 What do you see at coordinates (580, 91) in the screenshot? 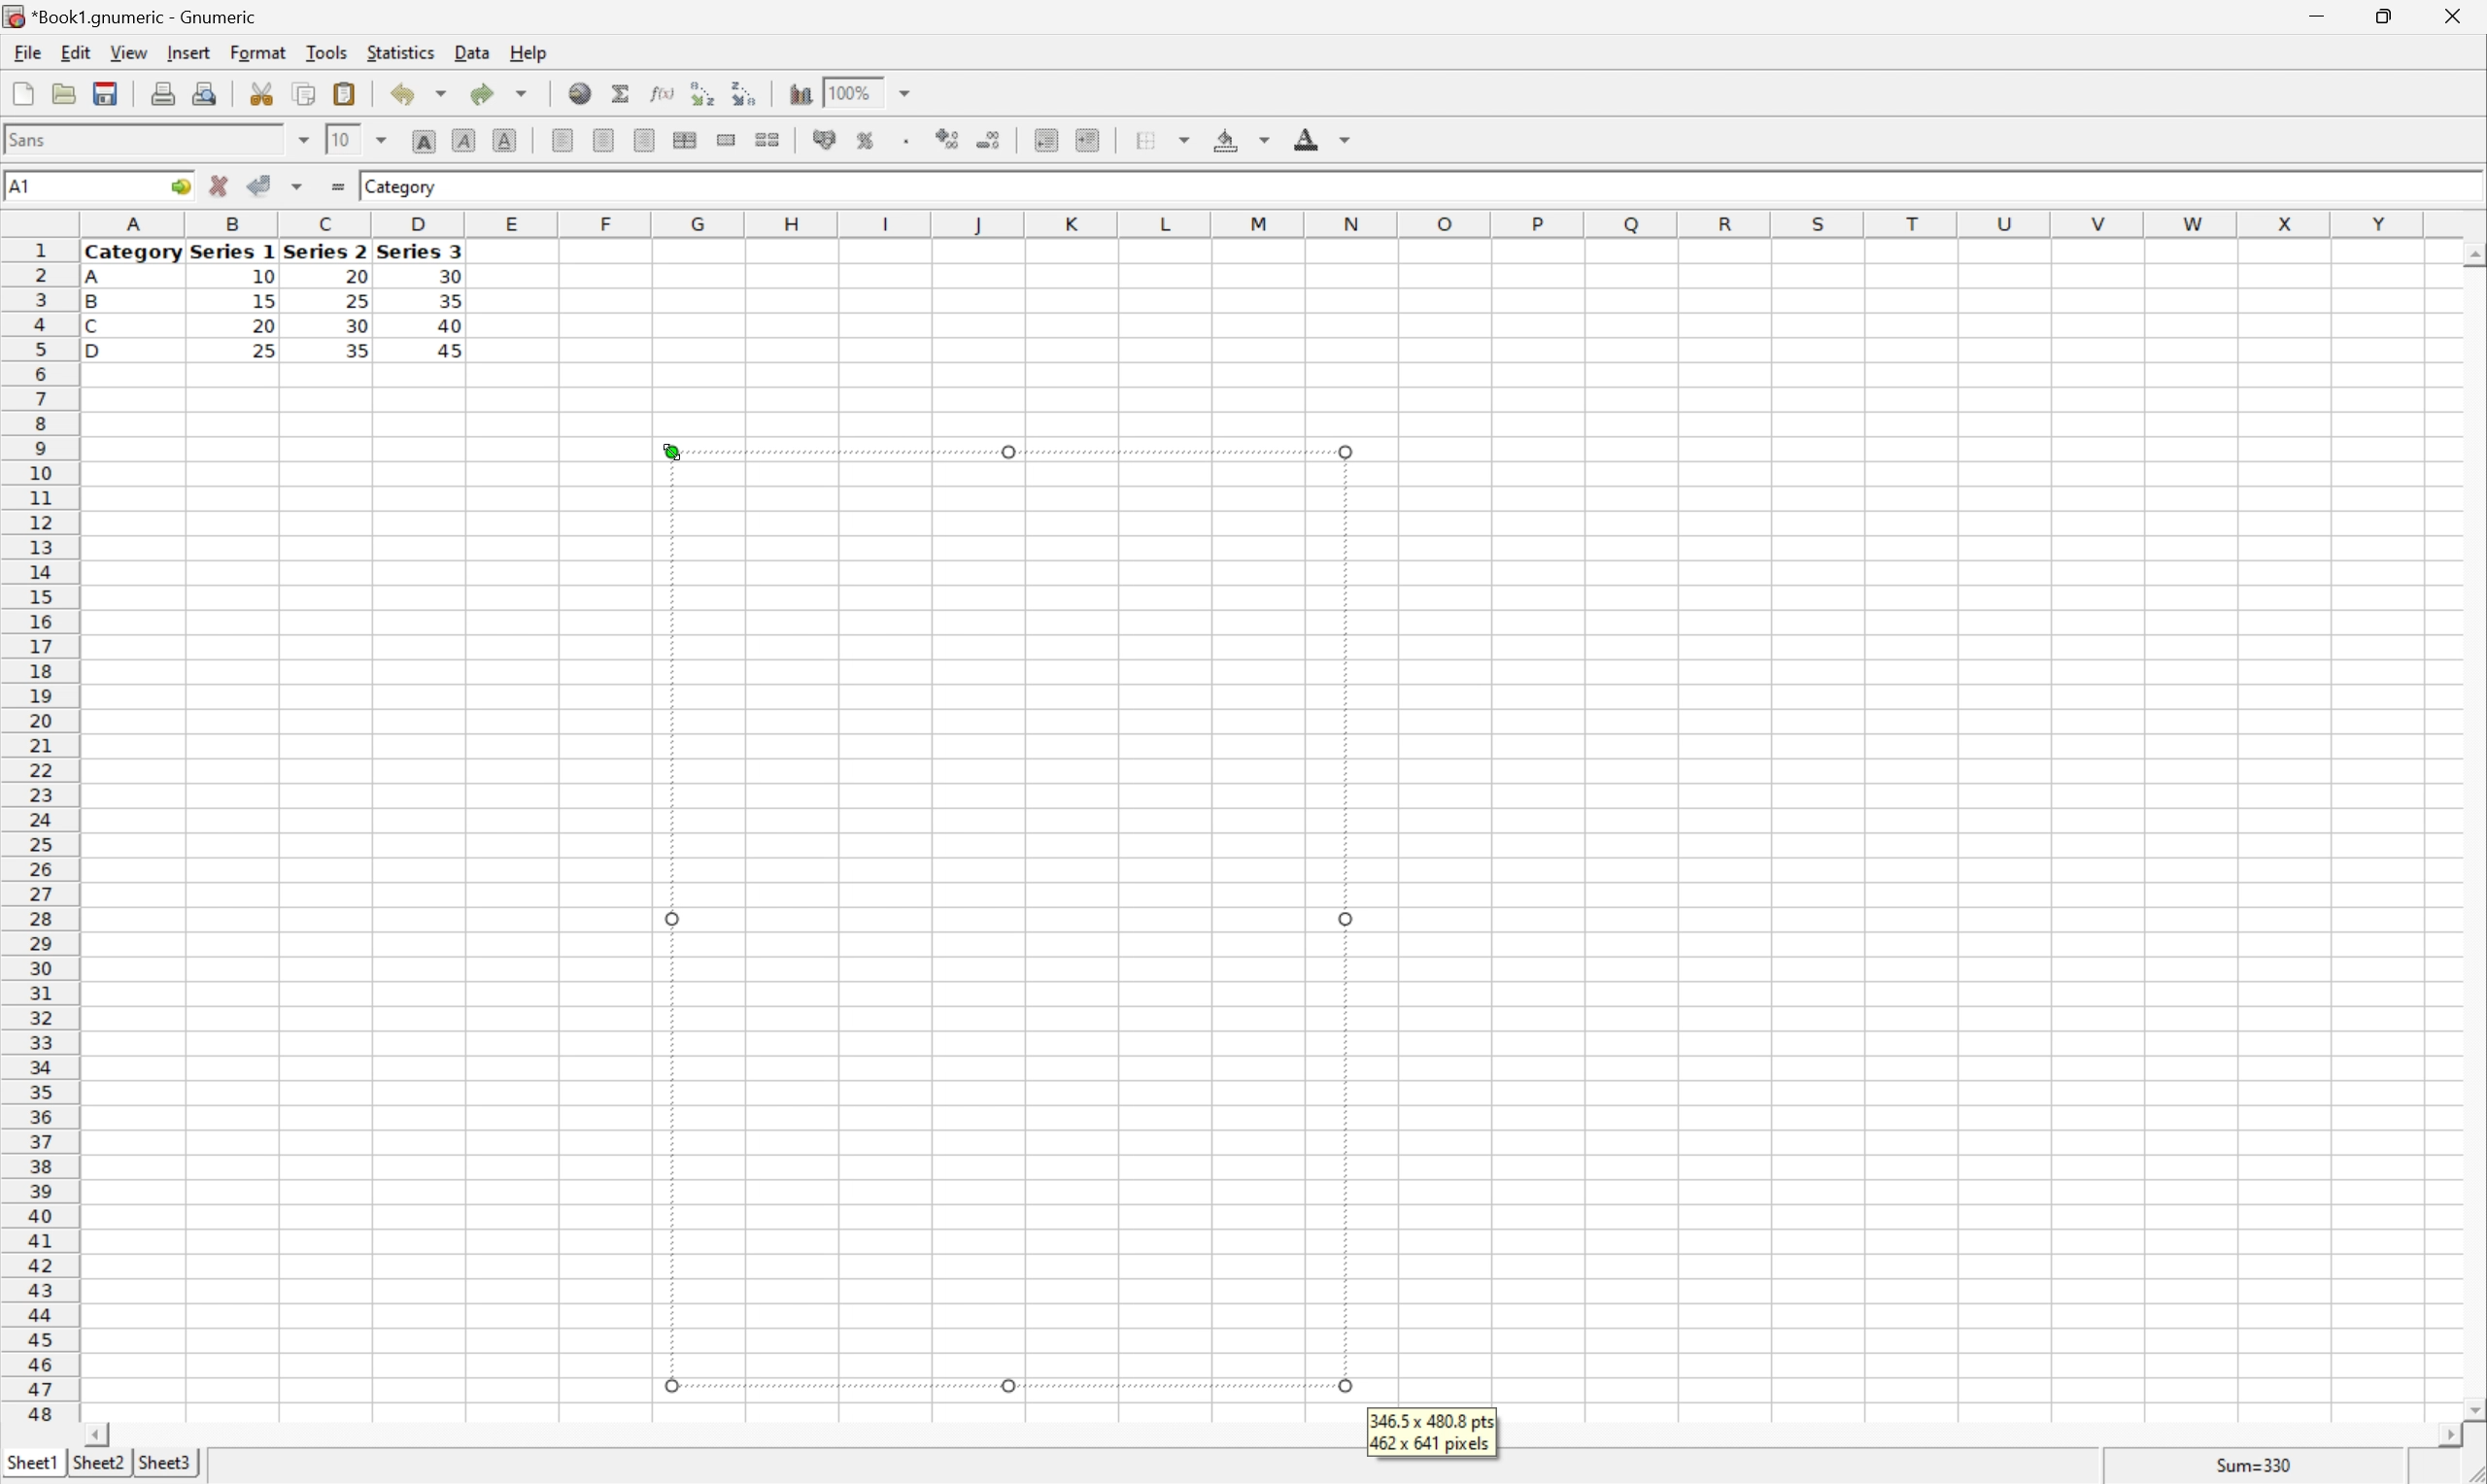
I see `Insert a hyperlink` at bounding box center [580, 91].